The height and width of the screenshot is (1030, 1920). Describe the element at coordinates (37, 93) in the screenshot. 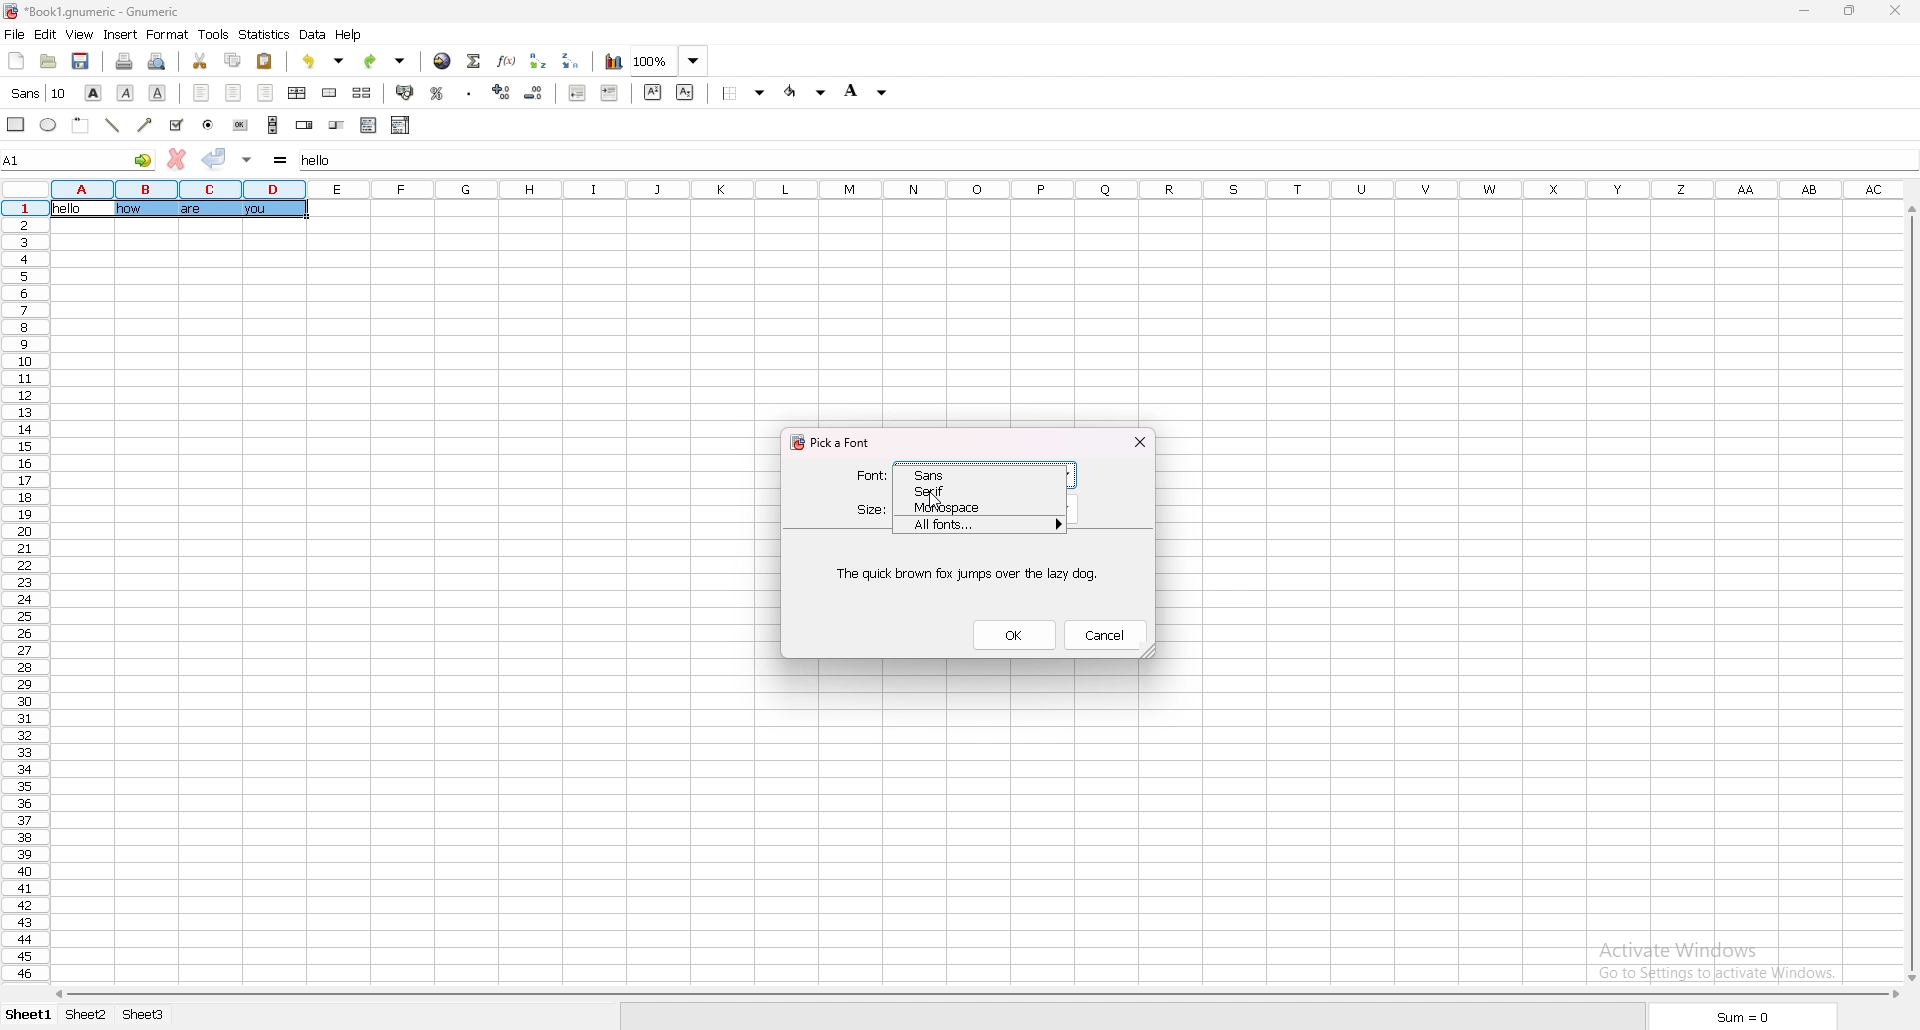

I see `font` at that location.